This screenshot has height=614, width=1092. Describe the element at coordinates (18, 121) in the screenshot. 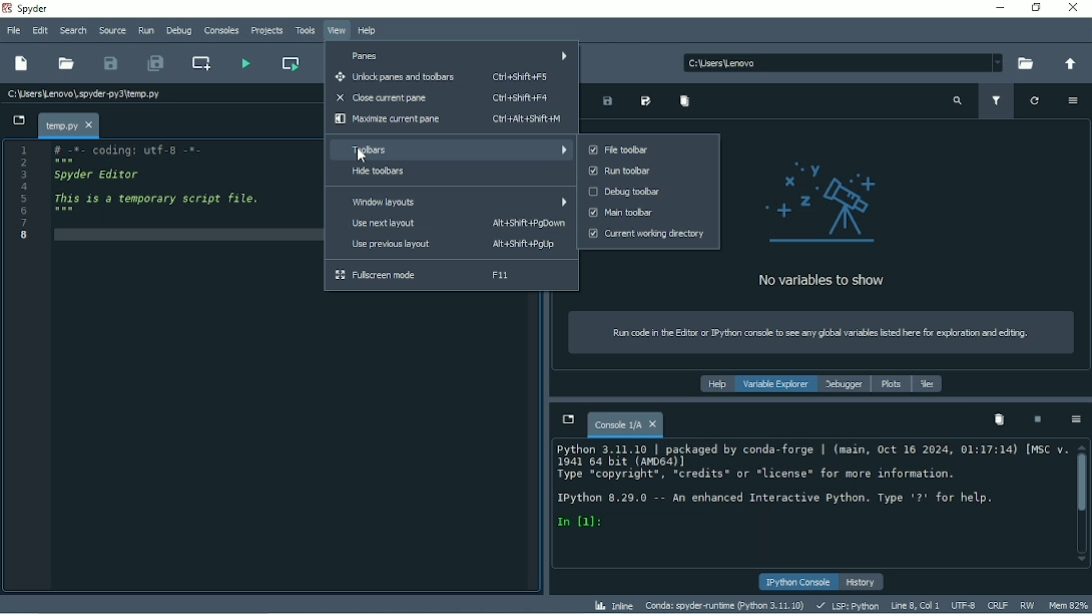

I see `Browse tabs` at that location.